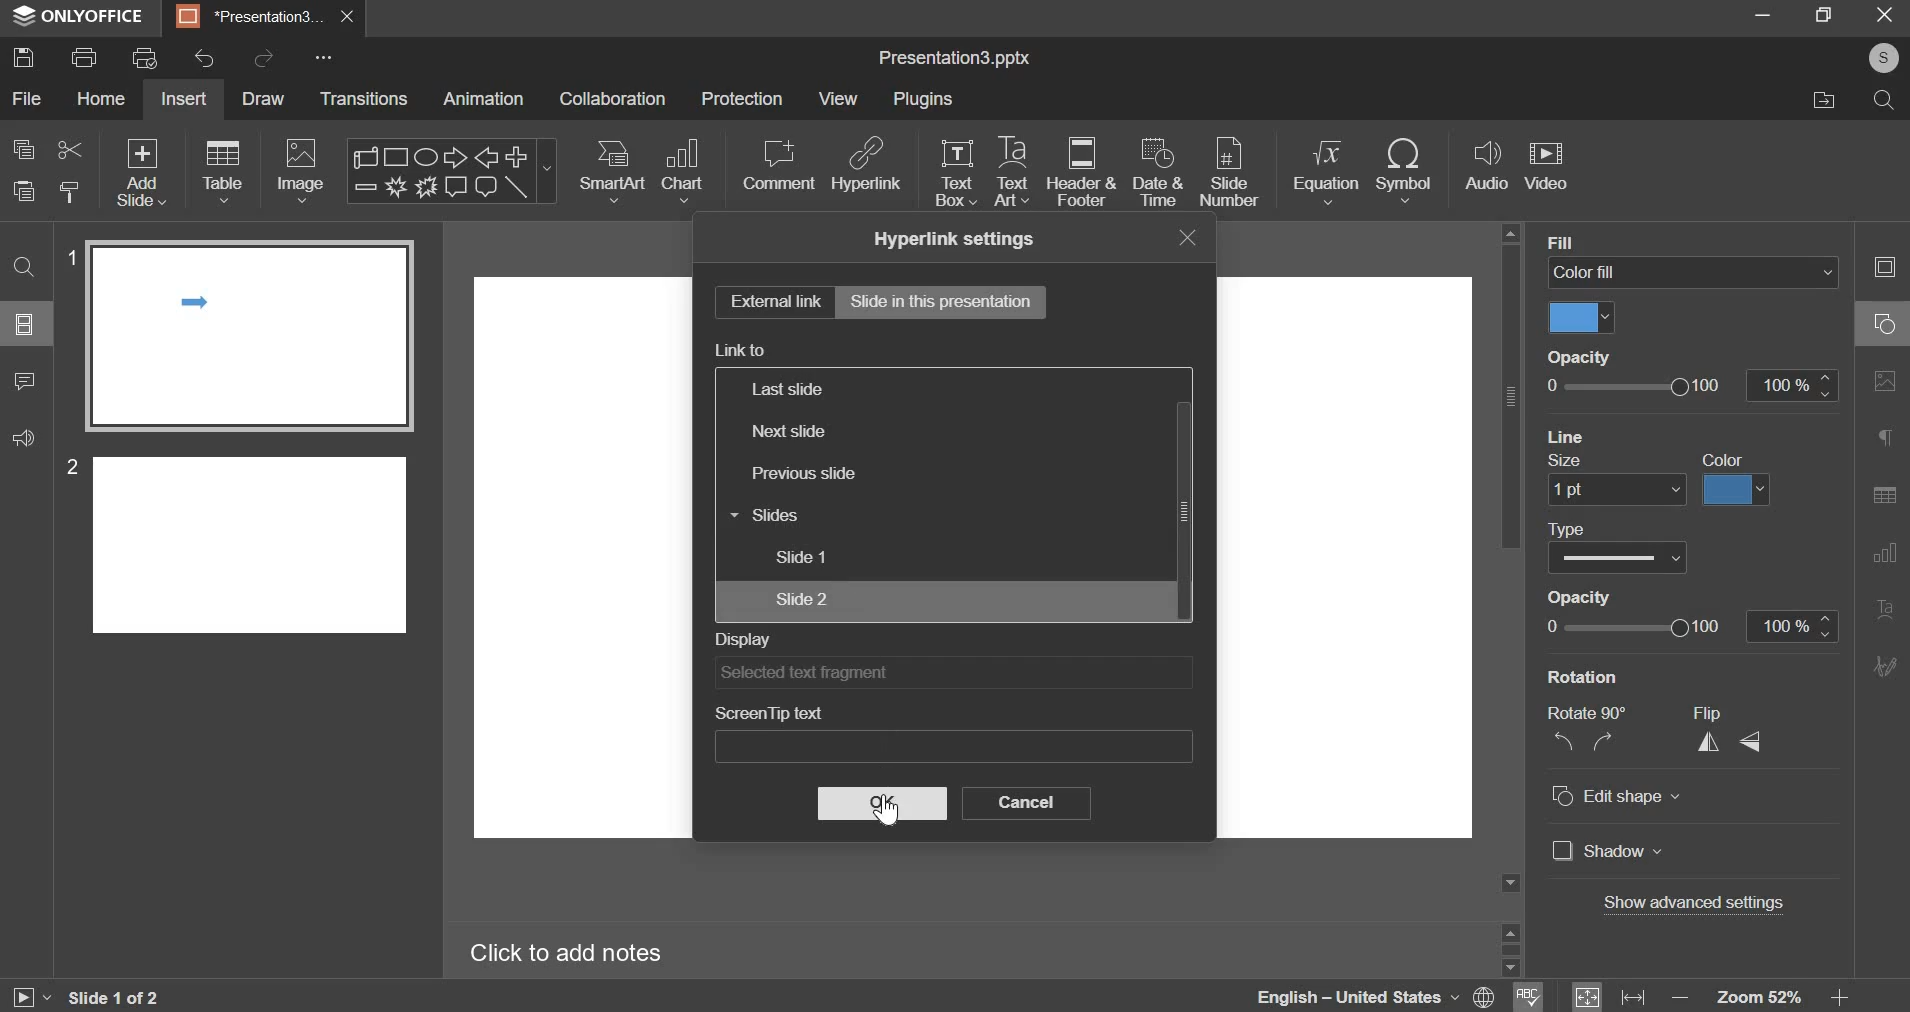  I want to click on edit shape, so click(1617, 796).